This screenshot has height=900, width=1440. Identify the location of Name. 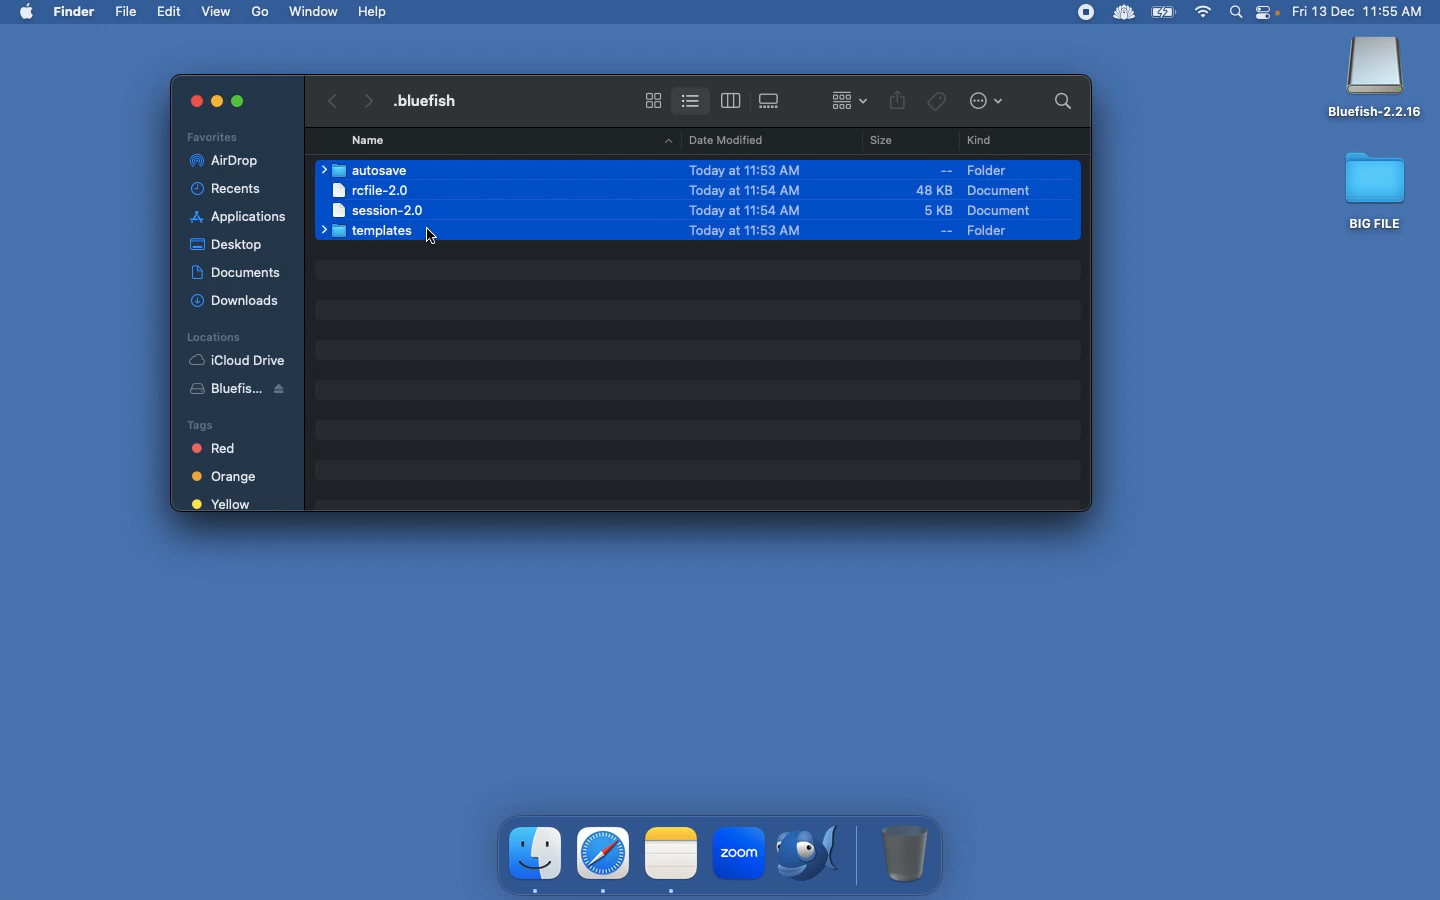
(370, 140).